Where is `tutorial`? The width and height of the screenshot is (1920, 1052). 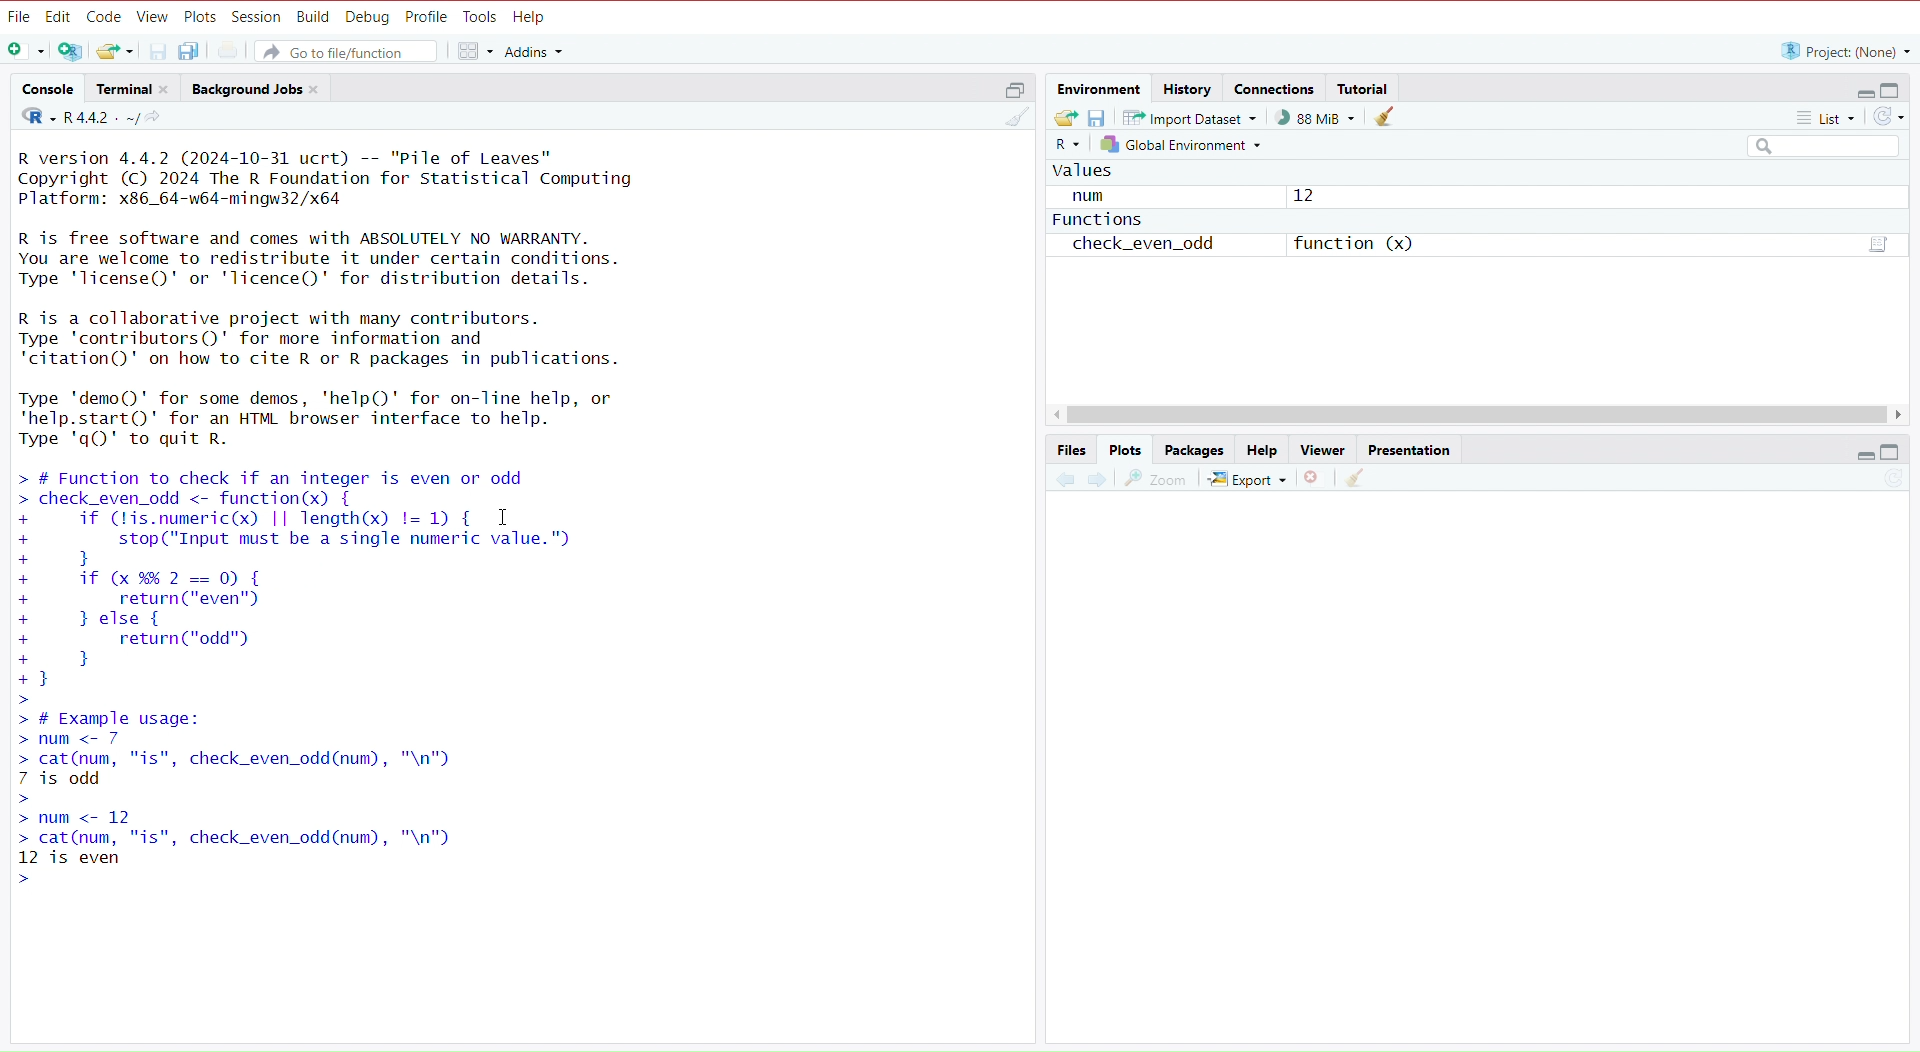
tutorial is located at coordinates (1365, 88).